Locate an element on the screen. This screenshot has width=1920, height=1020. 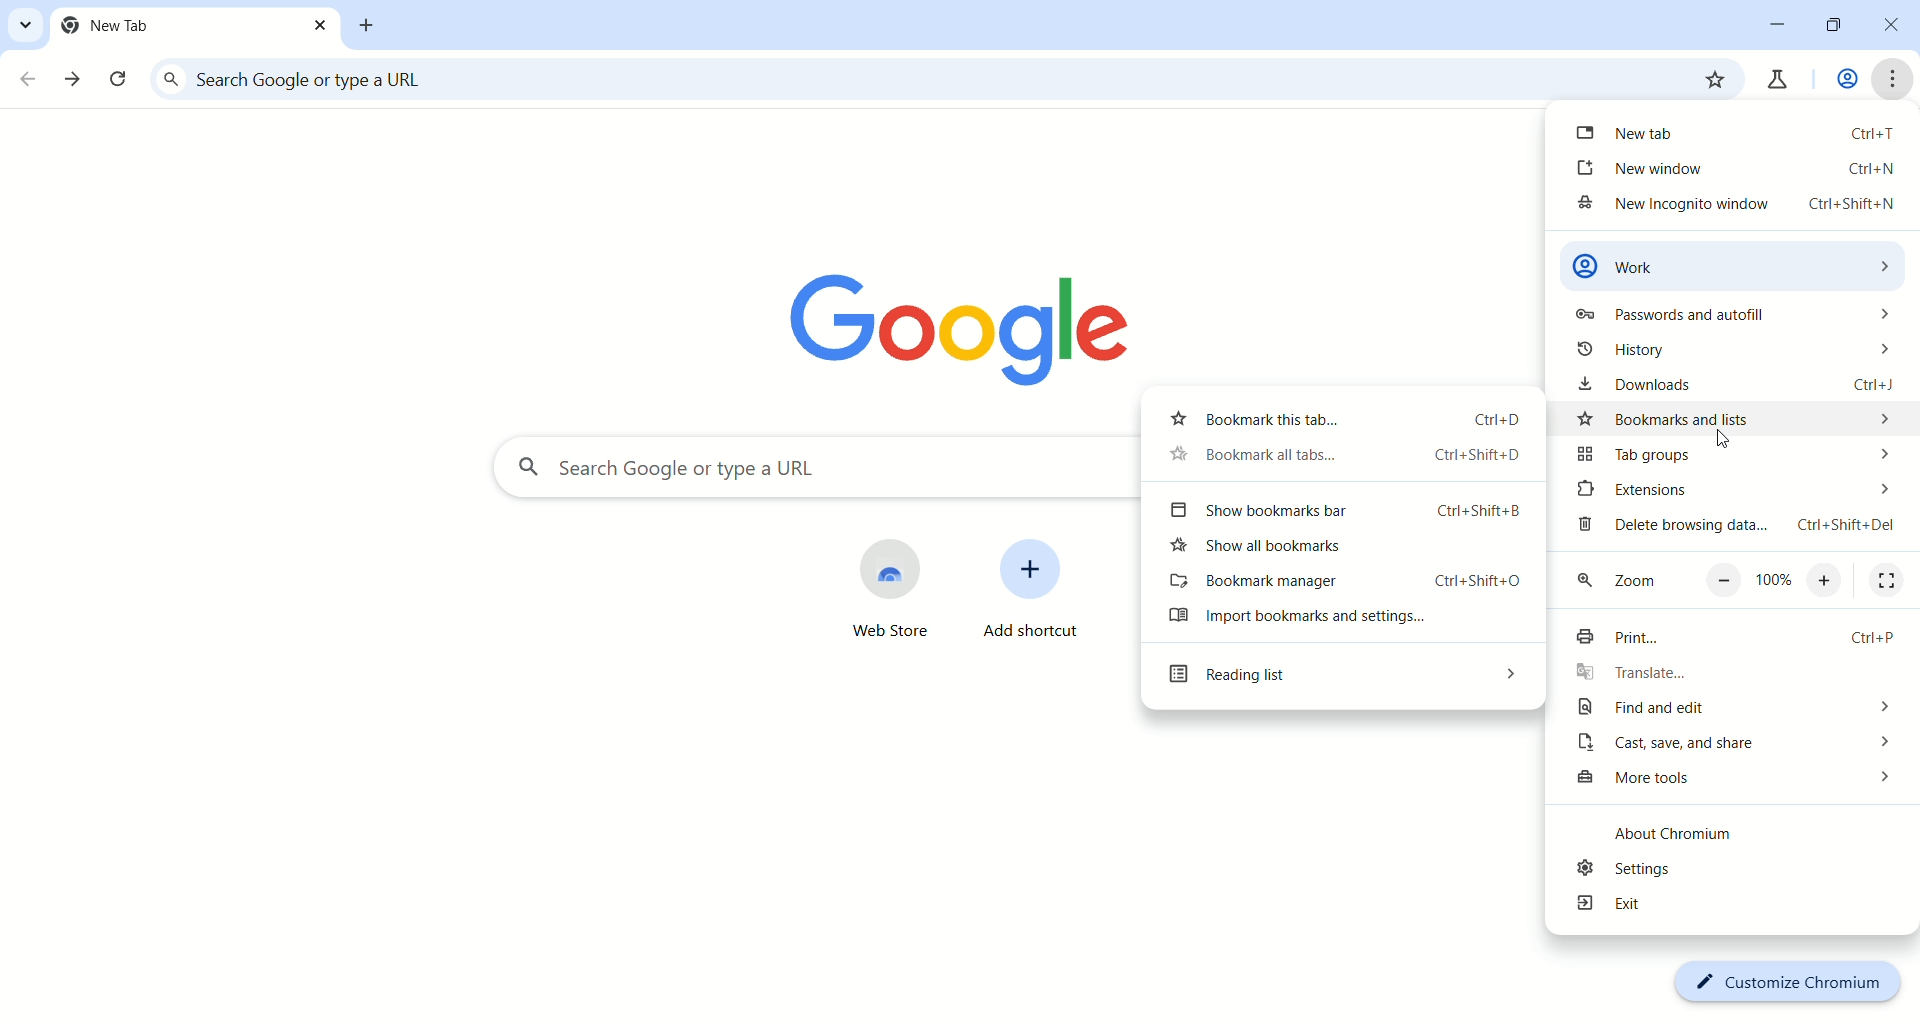
cursor is located at coordinates (1724, 441).